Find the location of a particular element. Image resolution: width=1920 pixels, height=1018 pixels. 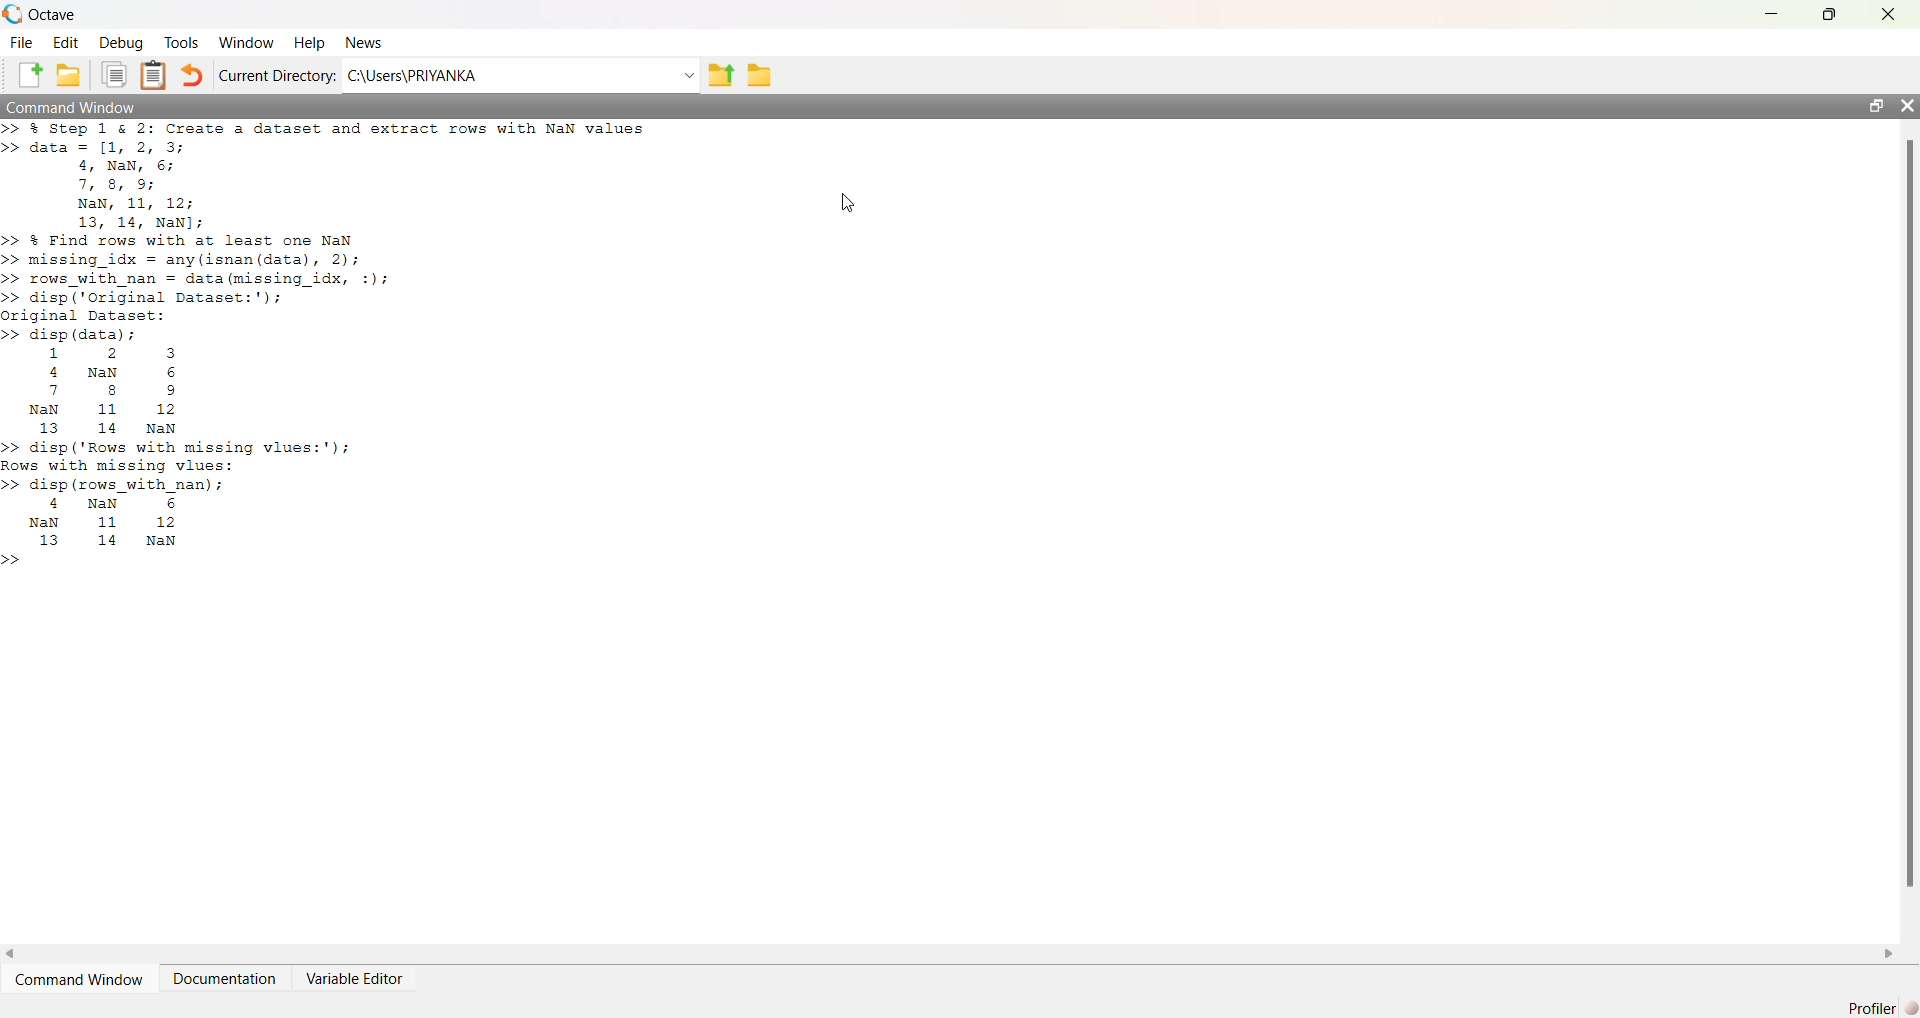

Clipboard is located at coordinates (152, 75).